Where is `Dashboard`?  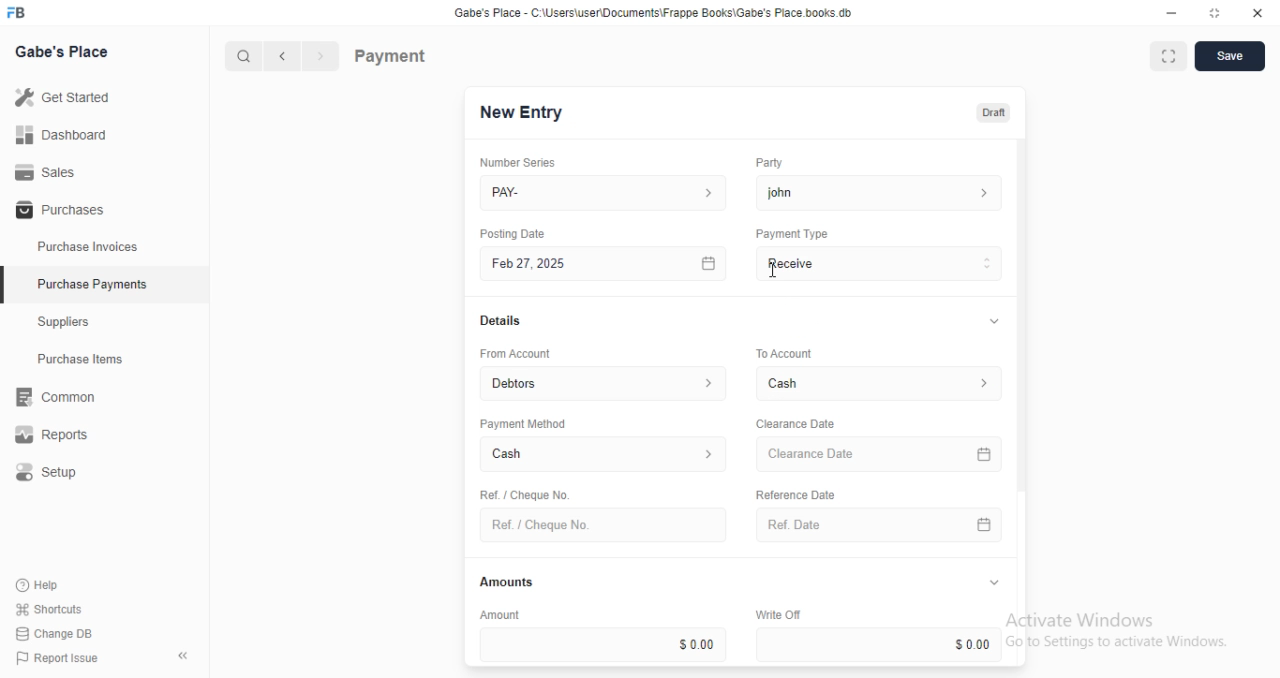
Dashboard is located at coordinates (61, 135).